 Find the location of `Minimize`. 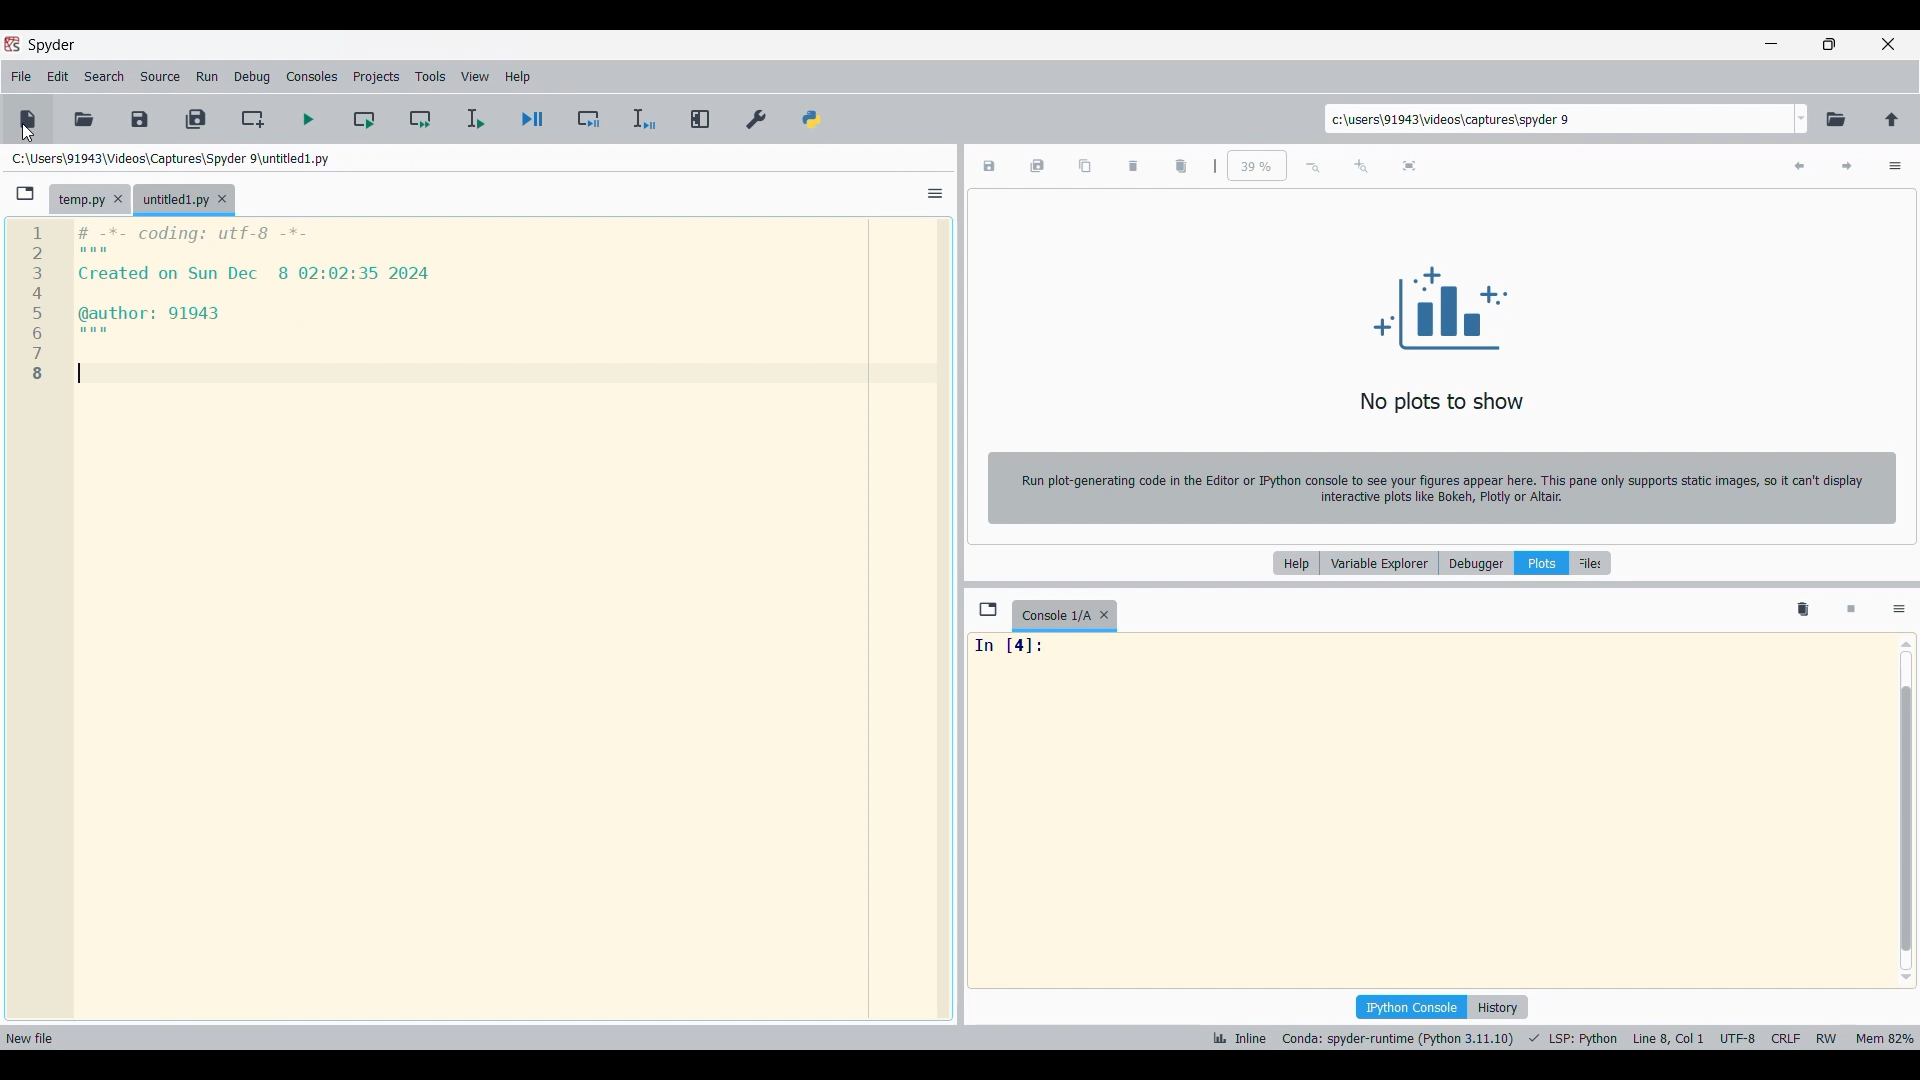

Minimize is located at coordinates (1771, 45).